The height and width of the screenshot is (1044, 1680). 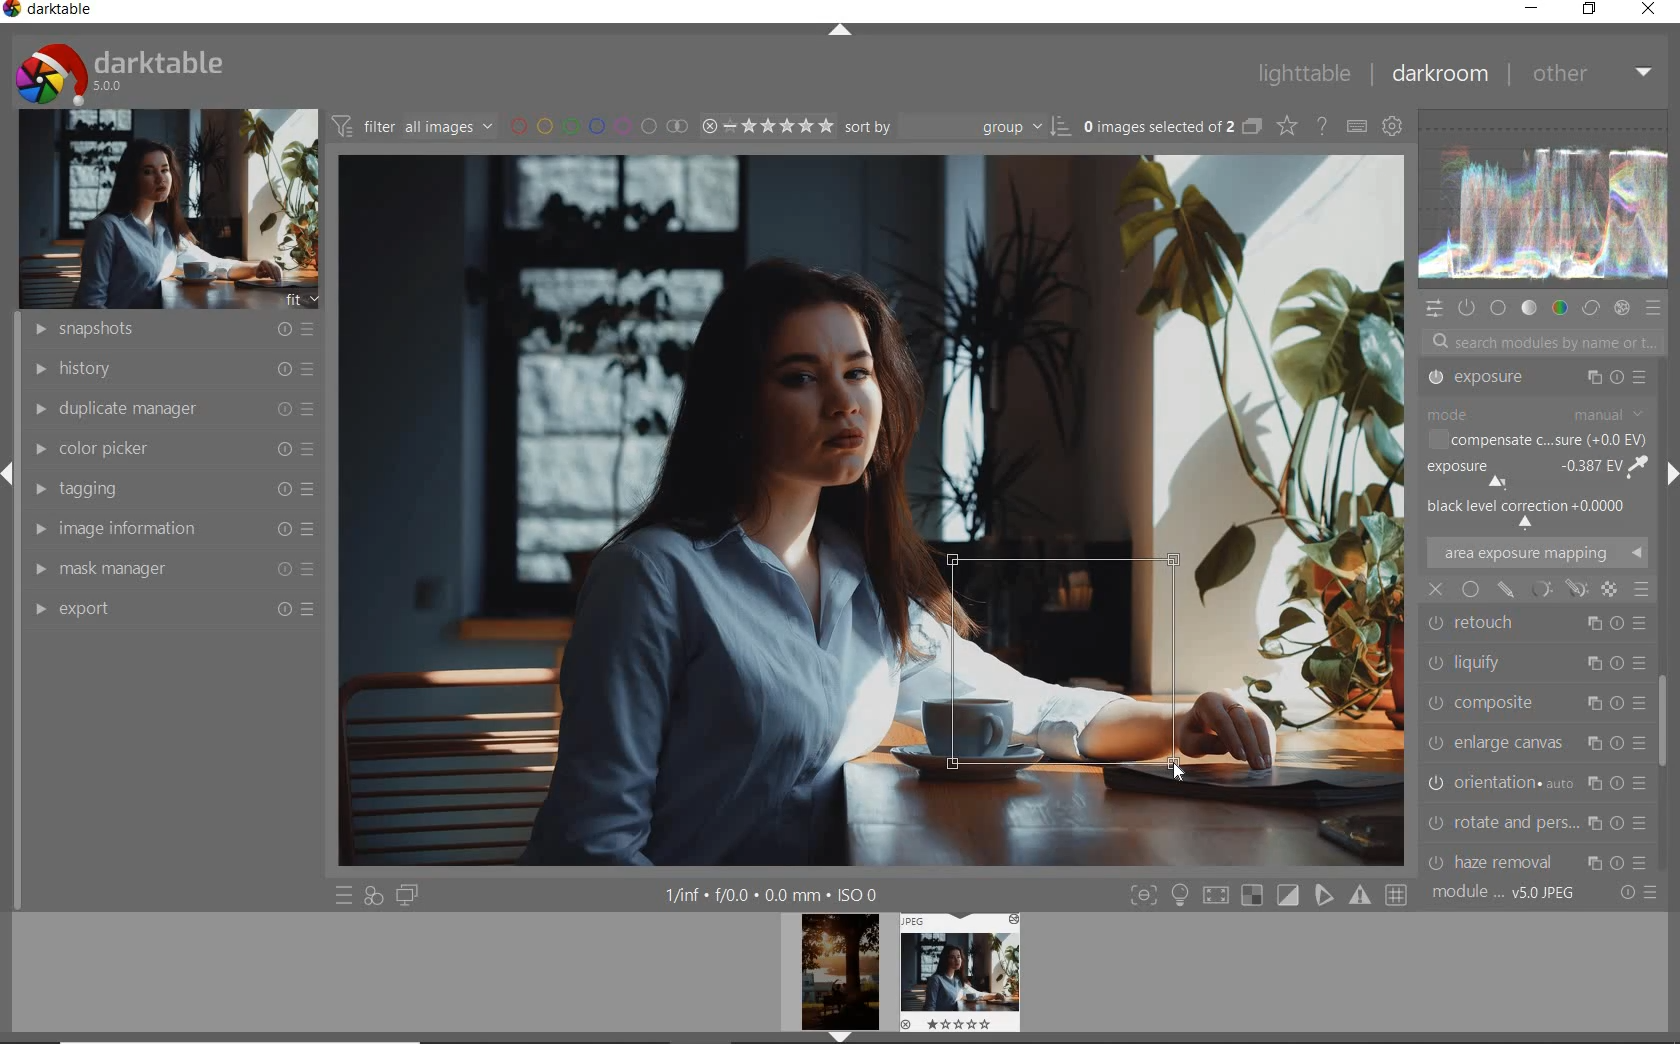 What do you see at coordinates (175, 445) in the screenshot?
I see `COLOR PICKER` at bounding box center [175, 445].